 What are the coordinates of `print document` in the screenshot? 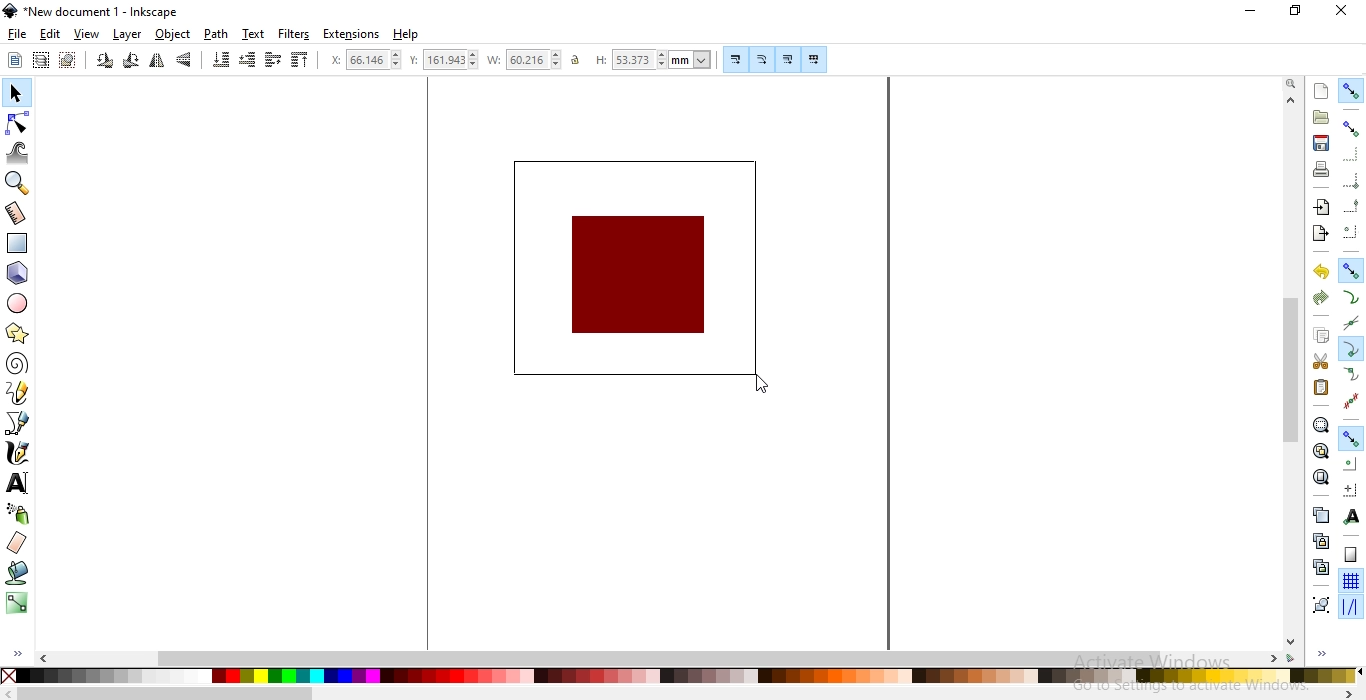 It's located at (1319, 169).